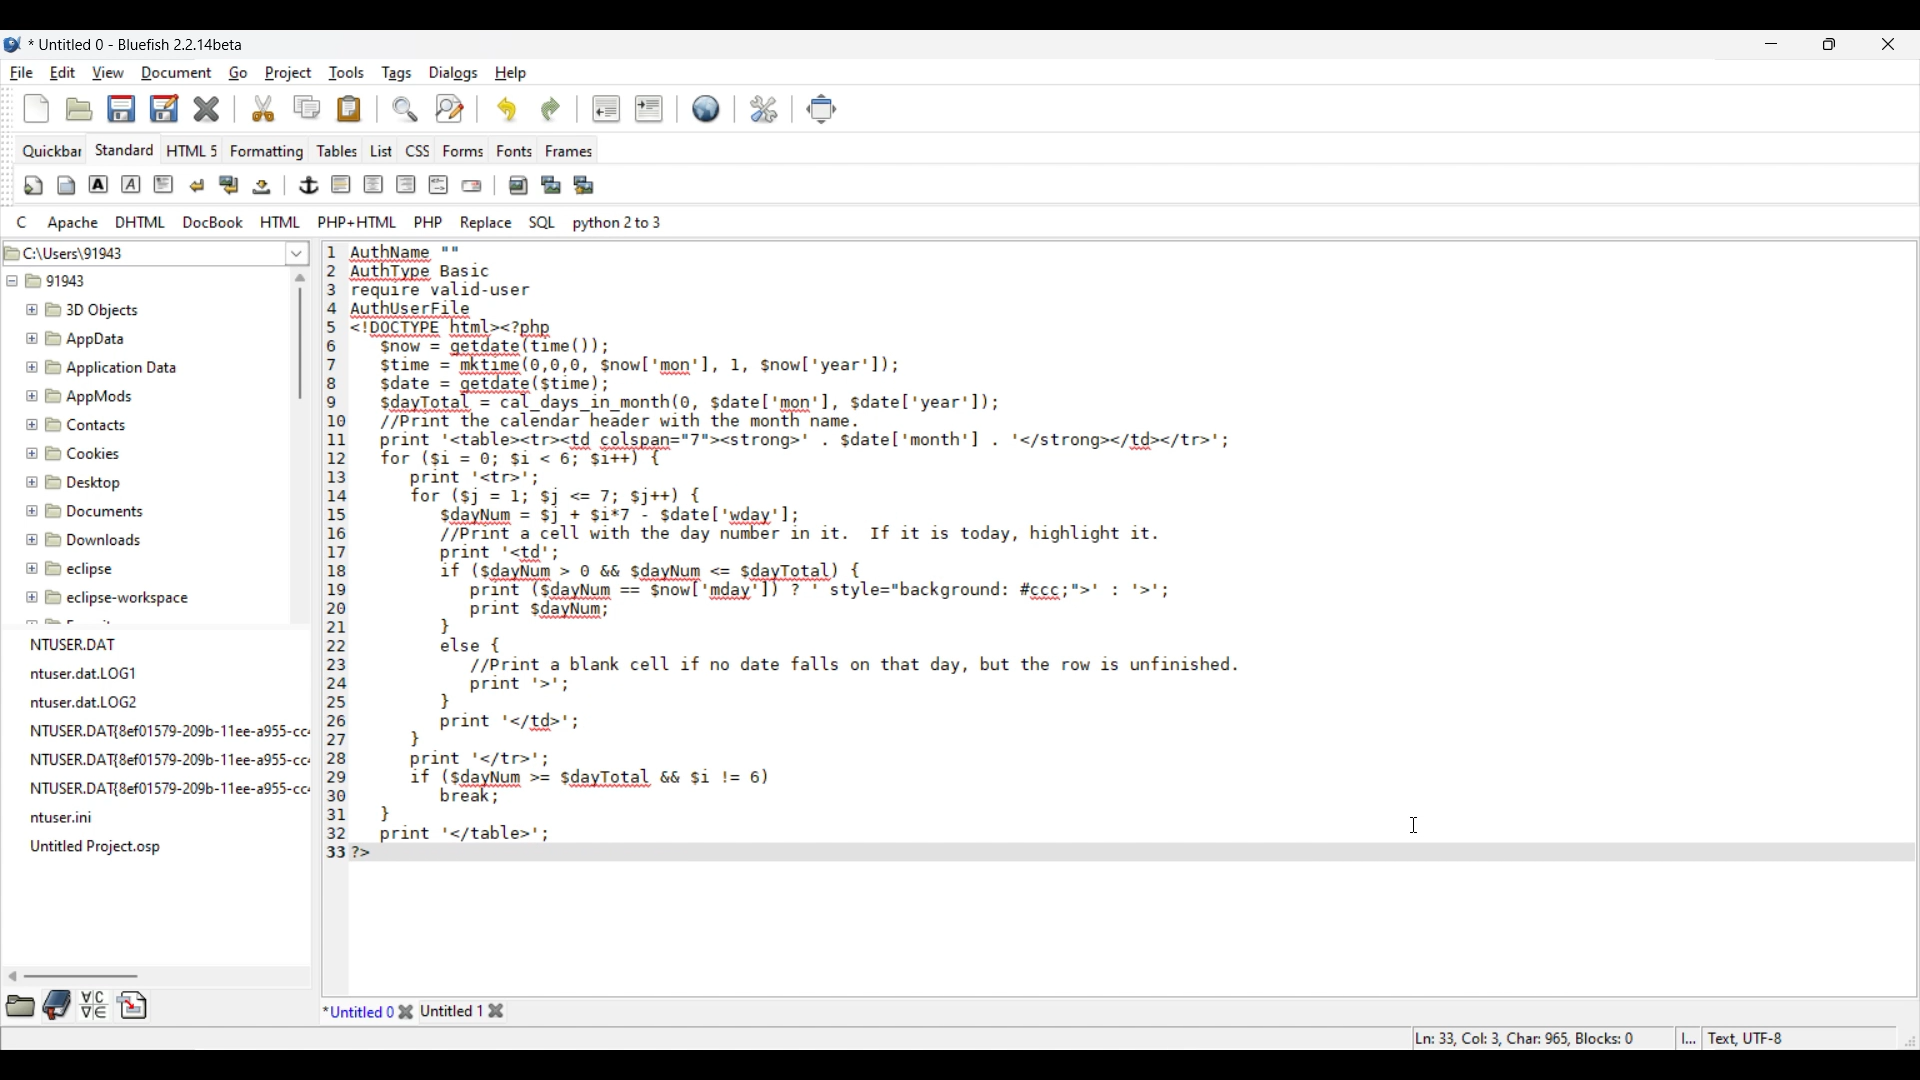 The height and width of the screenshot is (1080, 1920). I want to click on Current code, so click(1105, 553).